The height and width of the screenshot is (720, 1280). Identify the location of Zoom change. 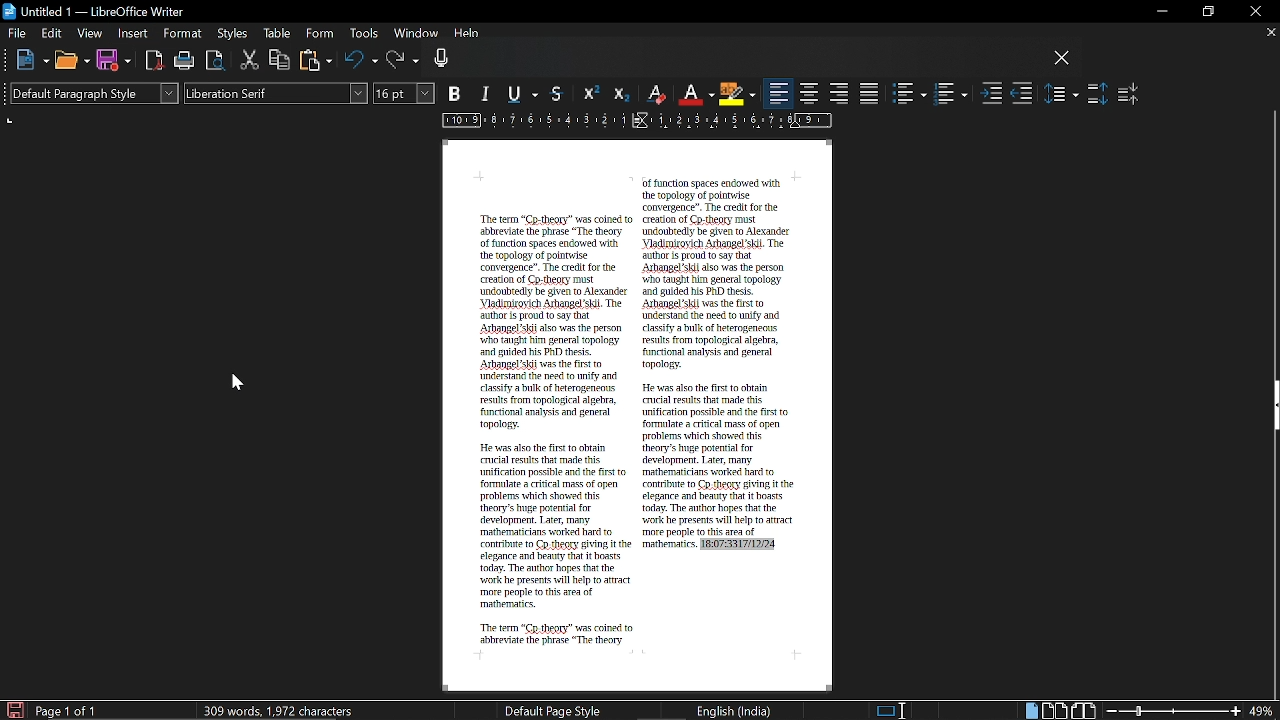
(1174, 711).